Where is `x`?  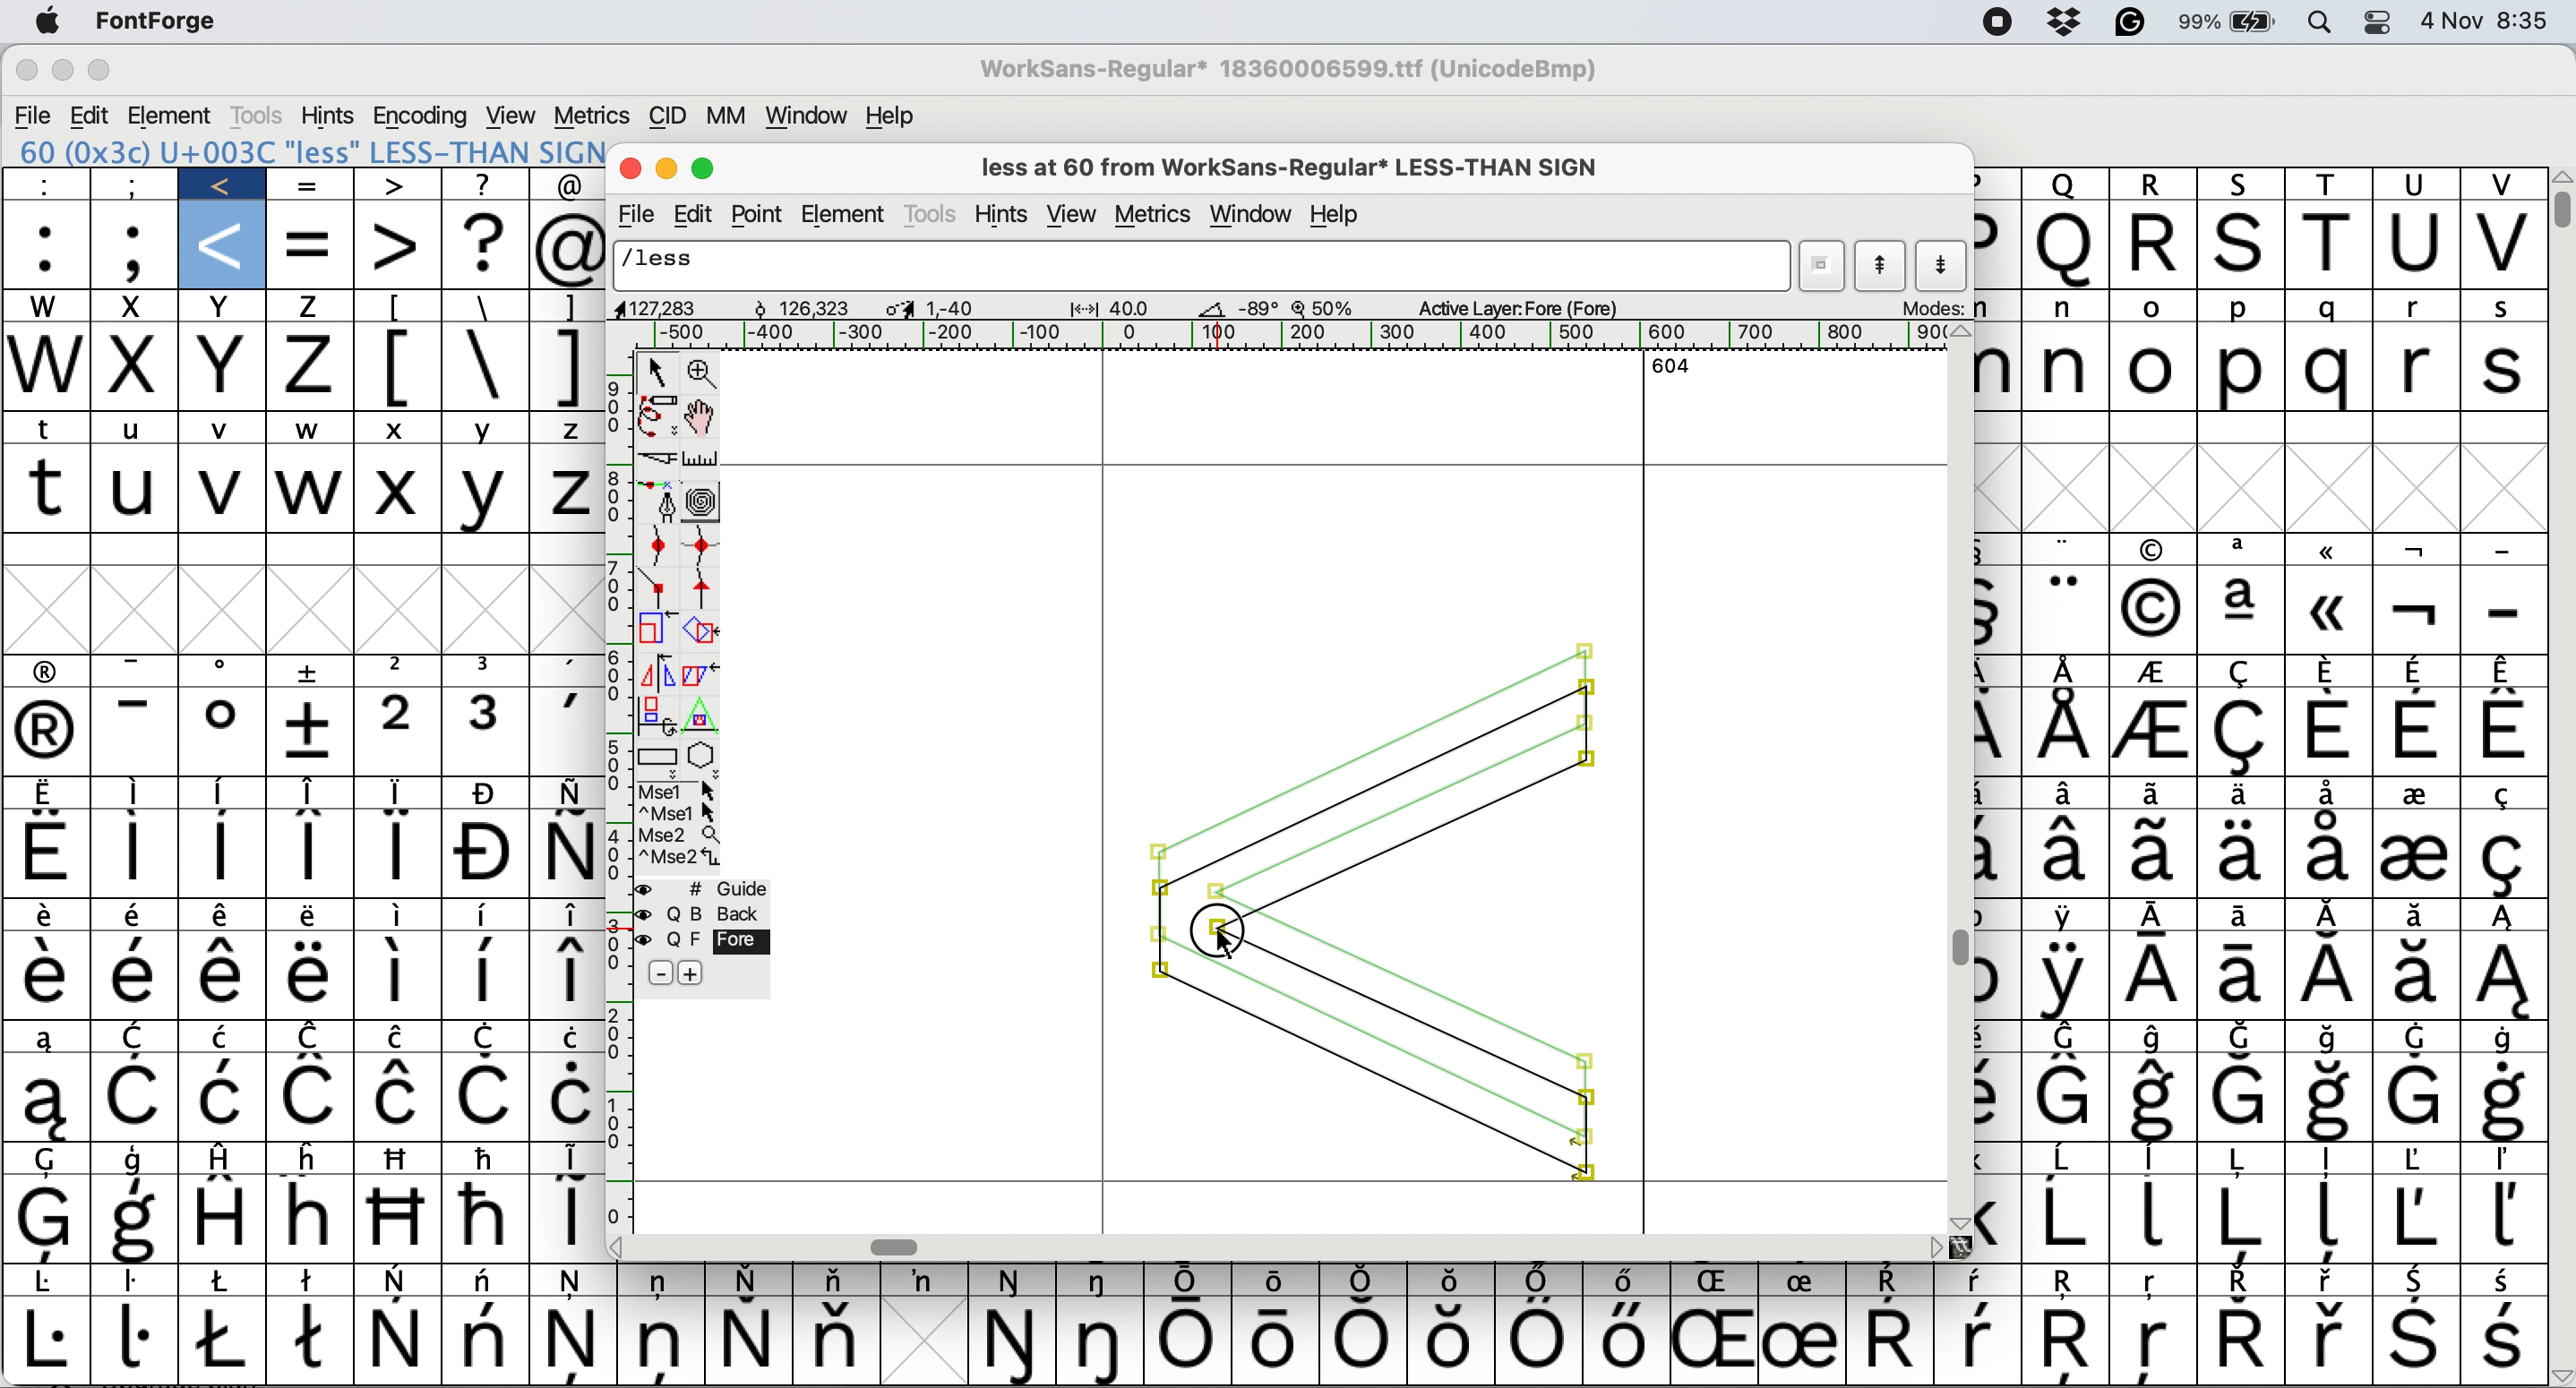
x is located at coordinates (224, 307).